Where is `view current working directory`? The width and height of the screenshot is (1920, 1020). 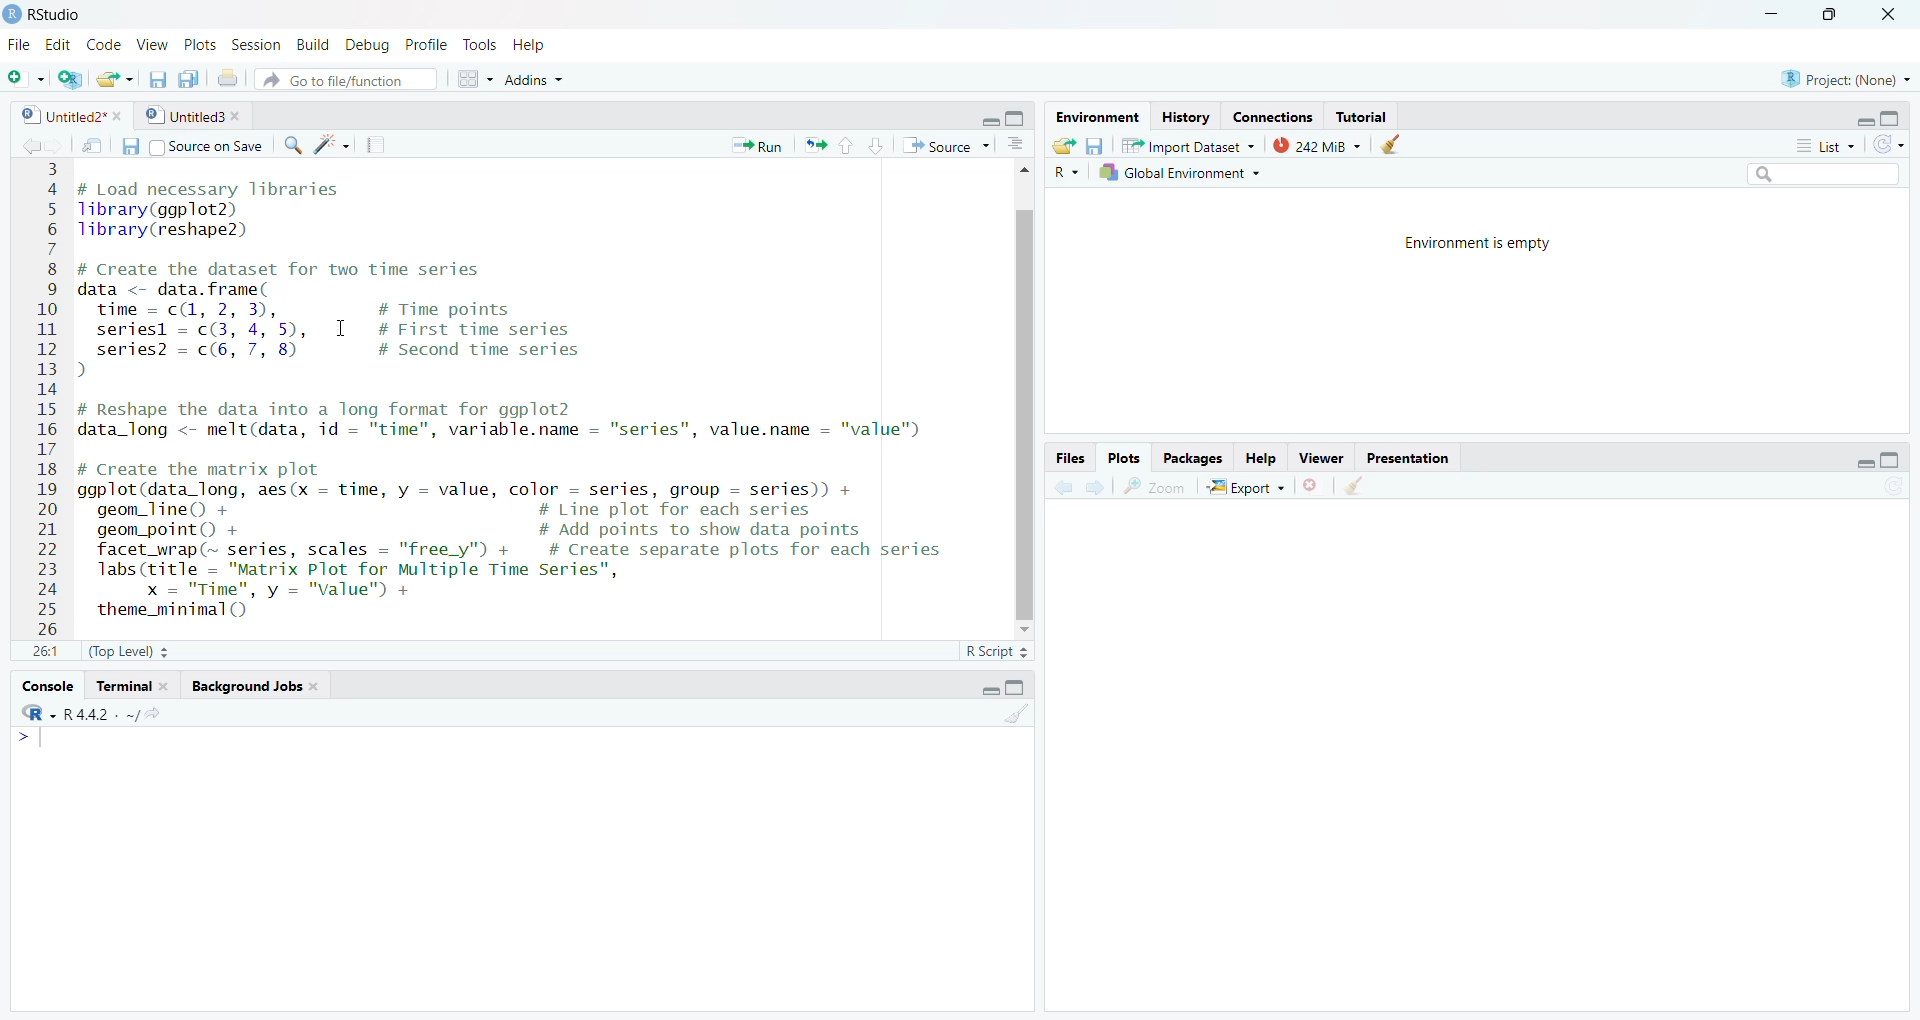 view current working directory is located at coordinates (152, 713).